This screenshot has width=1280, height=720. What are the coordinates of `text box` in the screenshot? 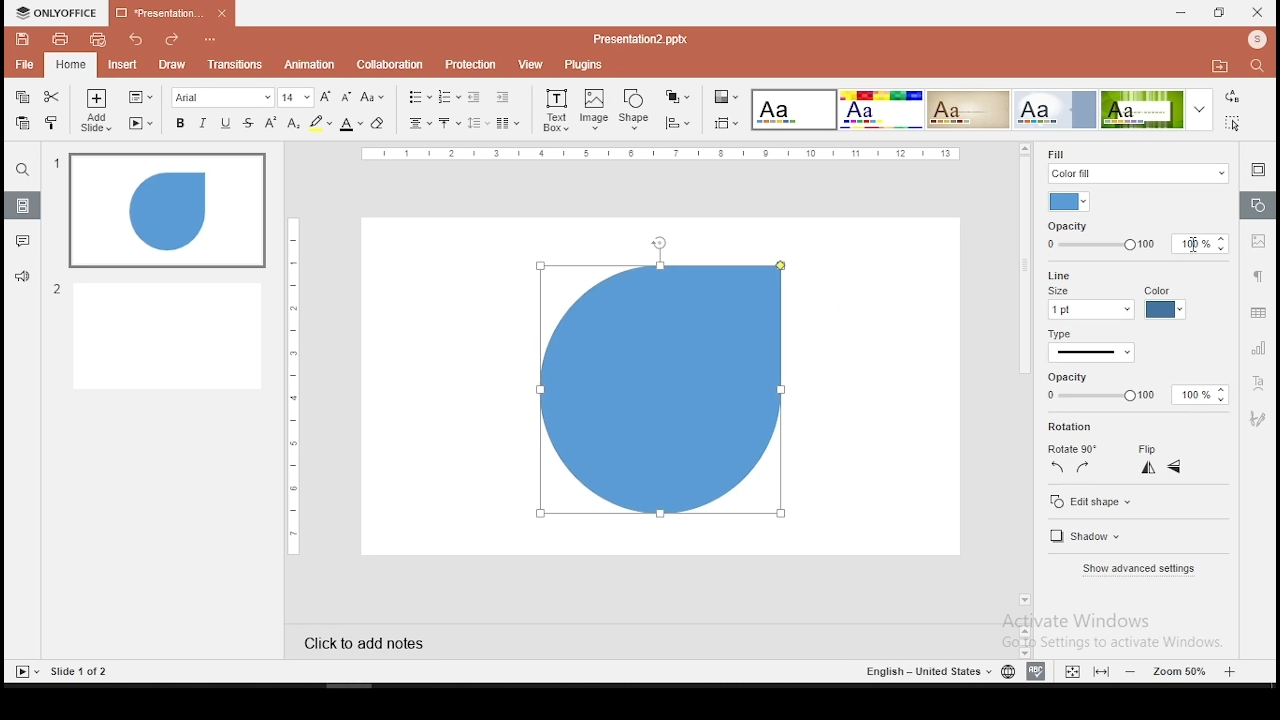 It's located at (556, 110).